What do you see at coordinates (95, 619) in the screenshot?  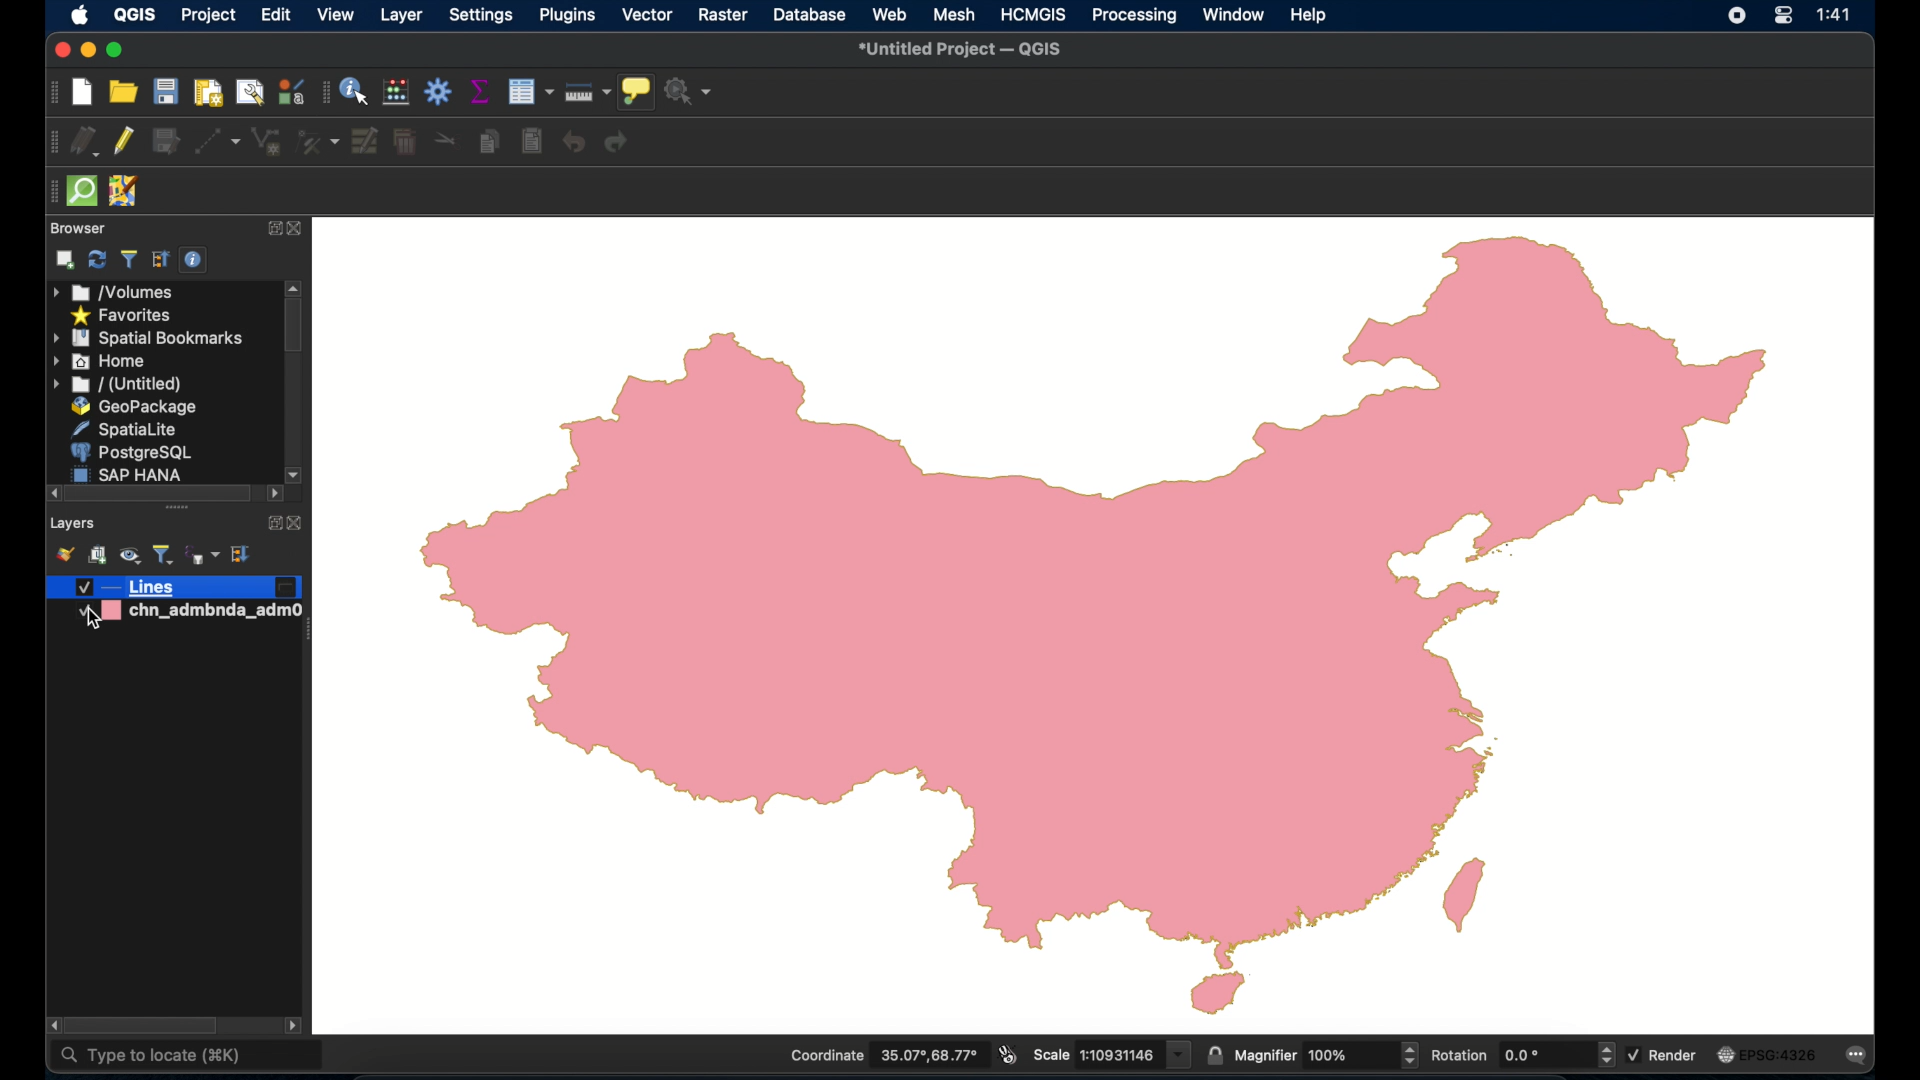 I see `cursor` at bounding box center [95, 619].